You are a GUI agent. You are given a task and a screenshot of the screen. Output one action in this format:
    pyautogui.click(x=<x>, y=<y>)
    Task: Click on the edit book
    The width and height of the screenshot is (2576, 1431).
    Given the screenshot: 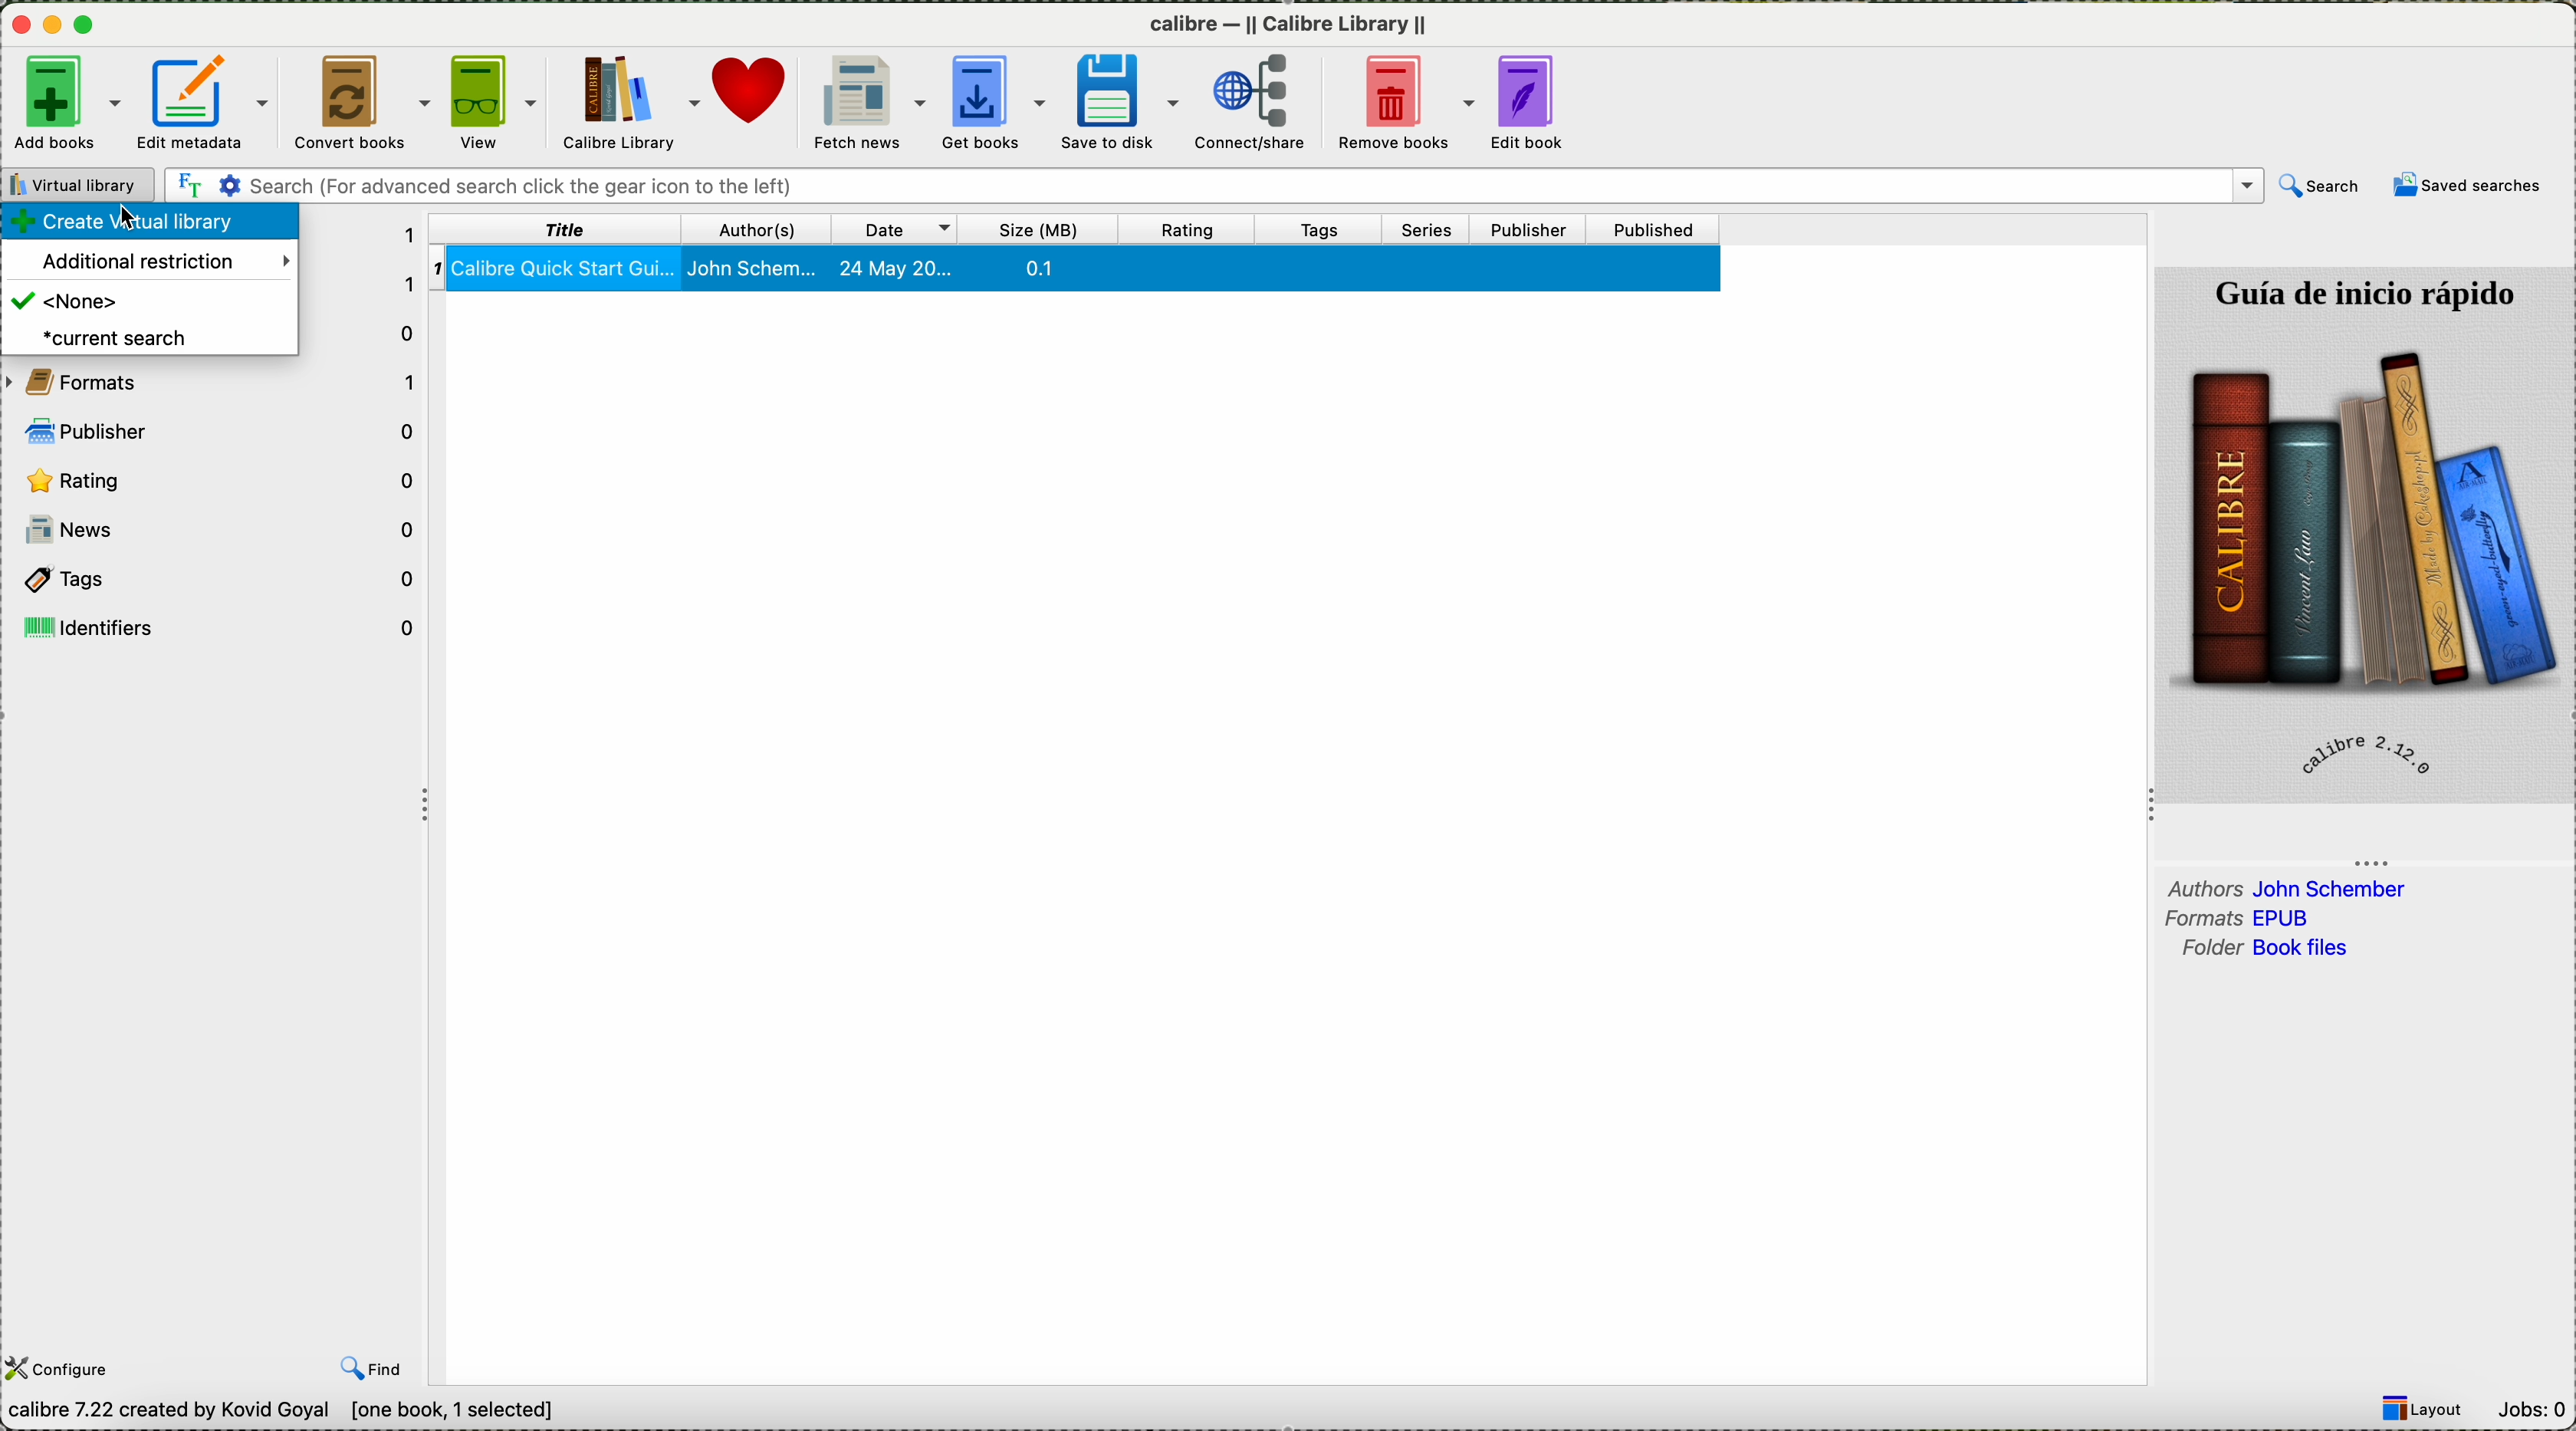 What is the action you would take?
    pyautogui.click(x=1541, y=103)
    